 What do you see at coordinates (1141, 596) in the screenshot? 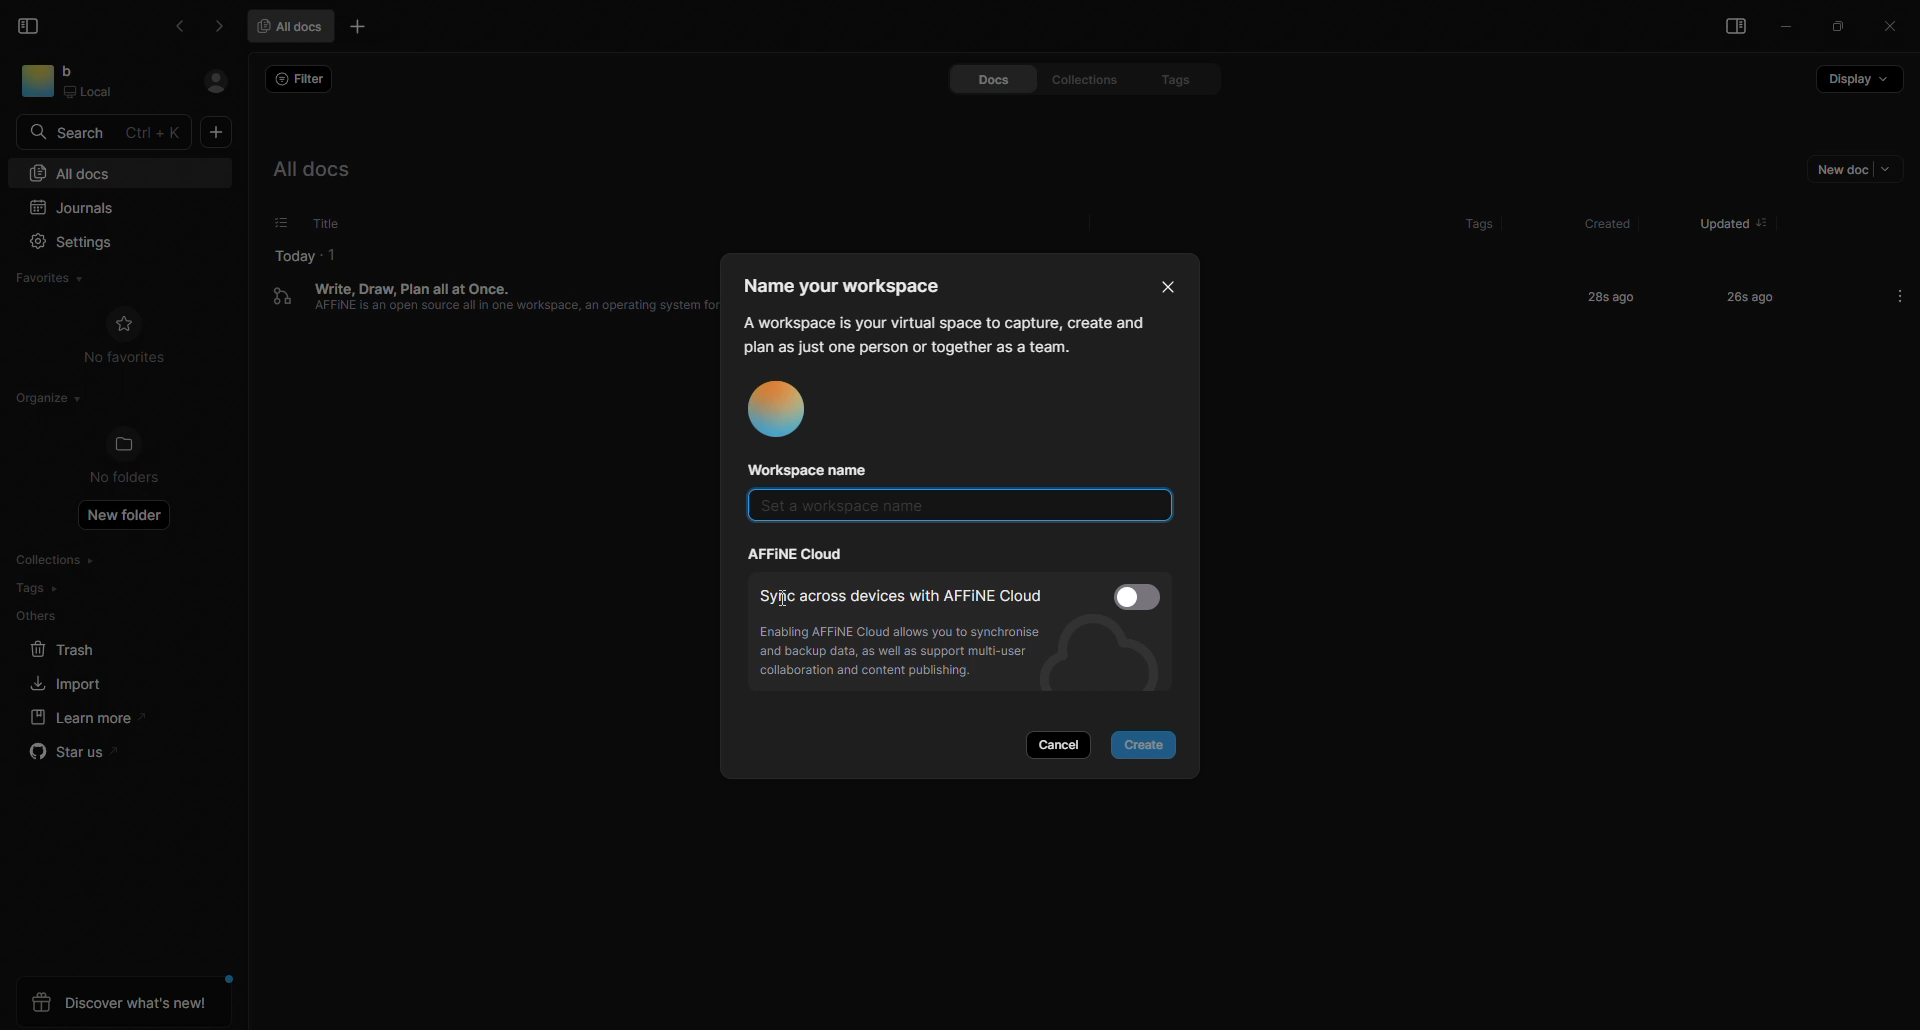
I see `select` at bounding box center [1141, 596].